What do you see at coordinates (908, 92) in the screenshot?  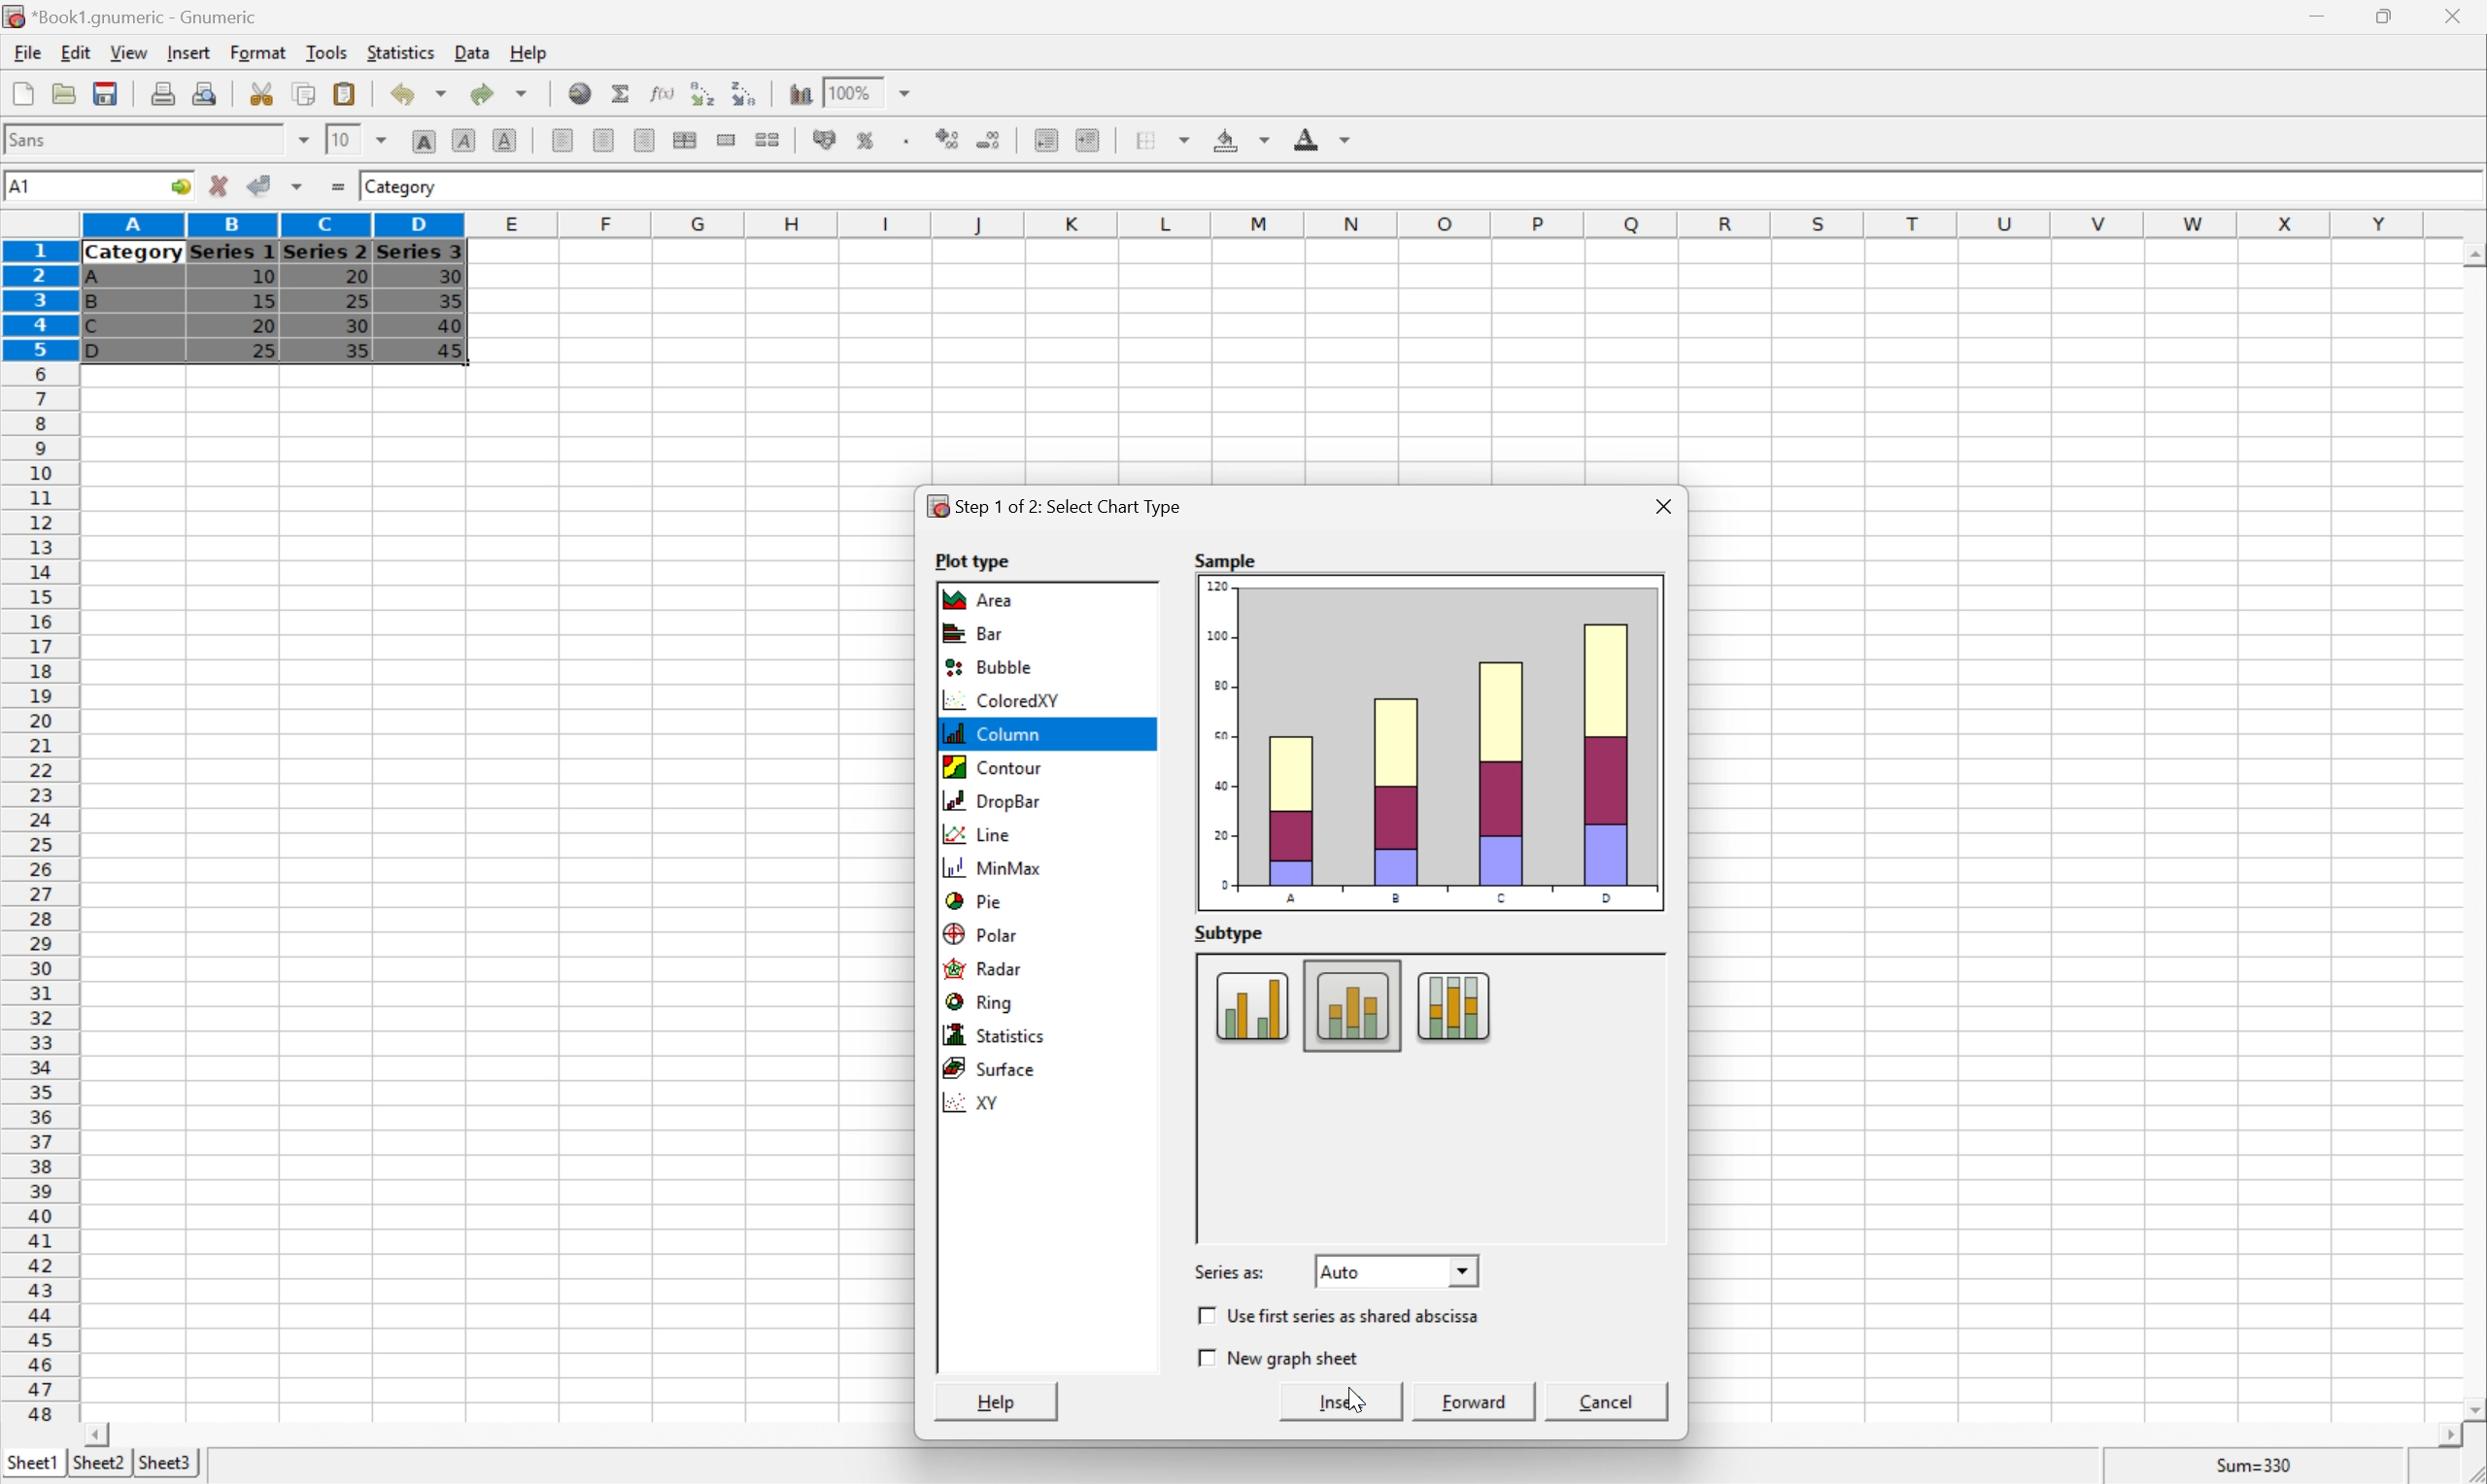 I see `Drop Down` at bounding box center [908, 92].